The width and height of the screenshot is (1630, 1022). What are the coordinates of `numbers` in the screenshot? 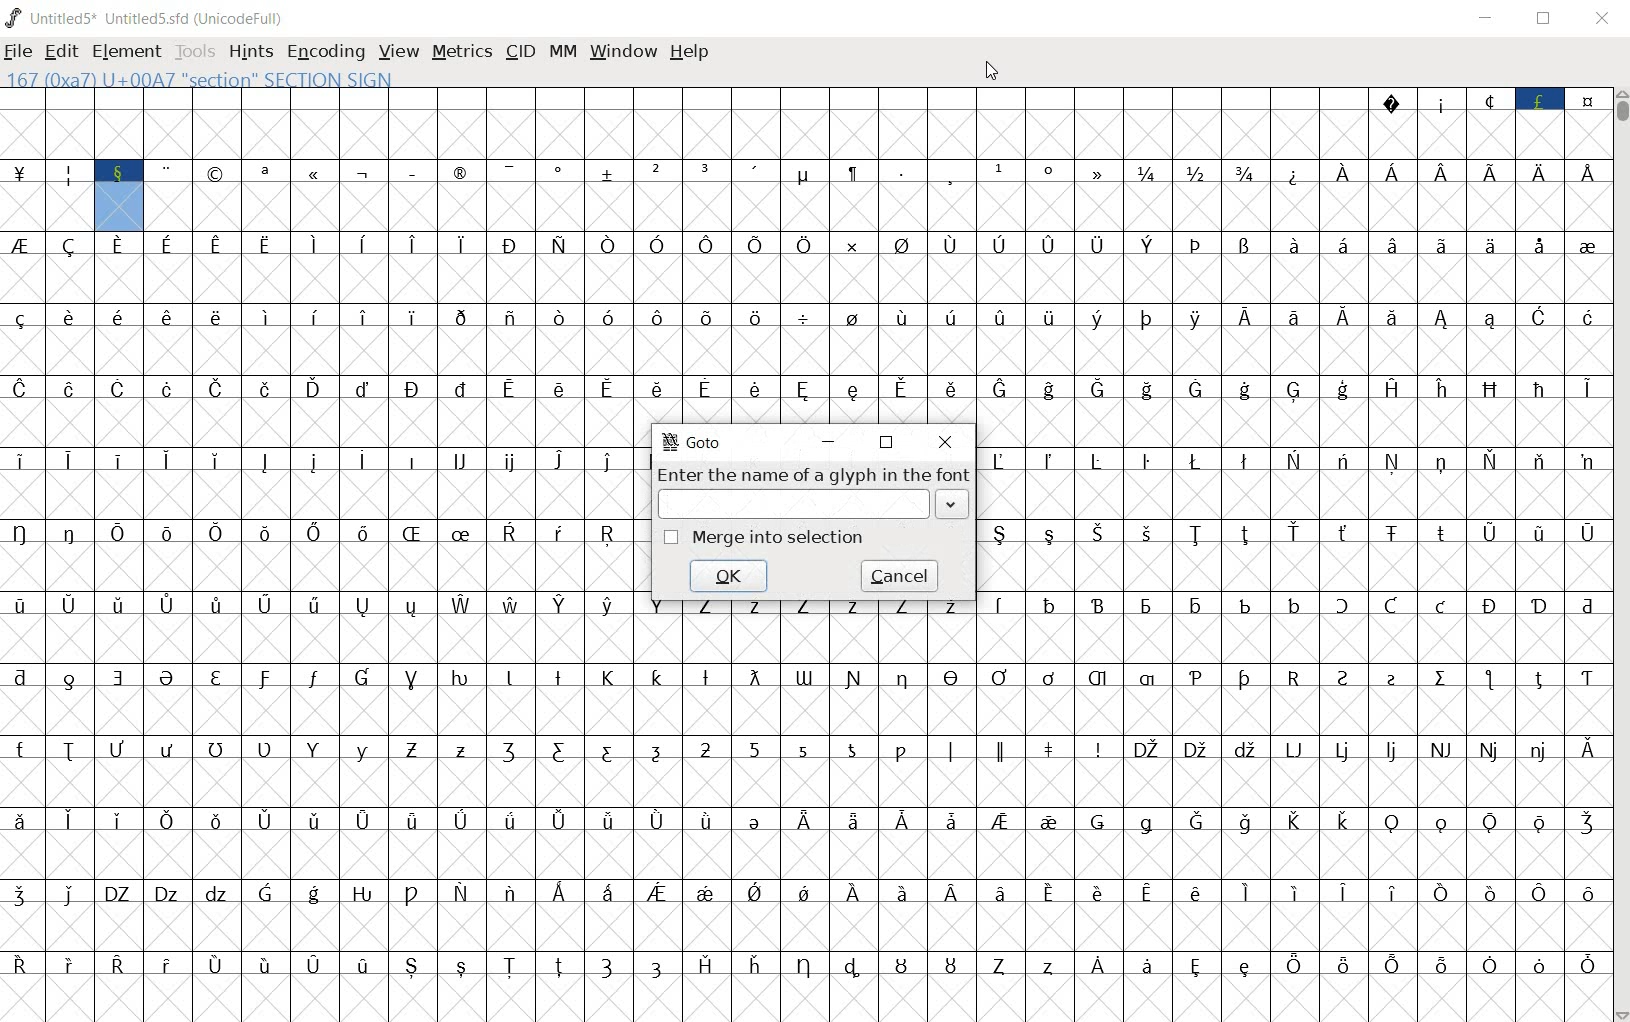 It's located at (780, 772).